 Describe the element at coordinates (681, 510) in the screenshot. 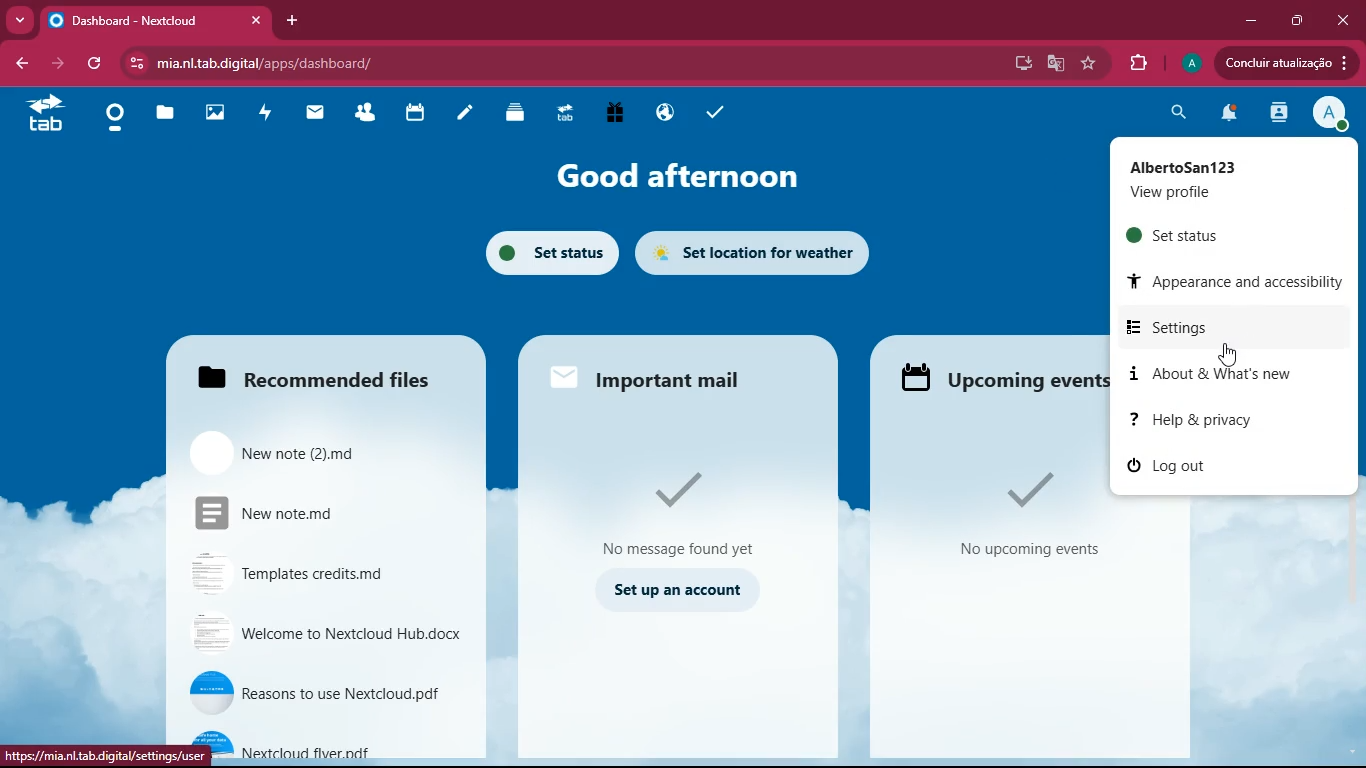

I see `No message found yet` at that location.